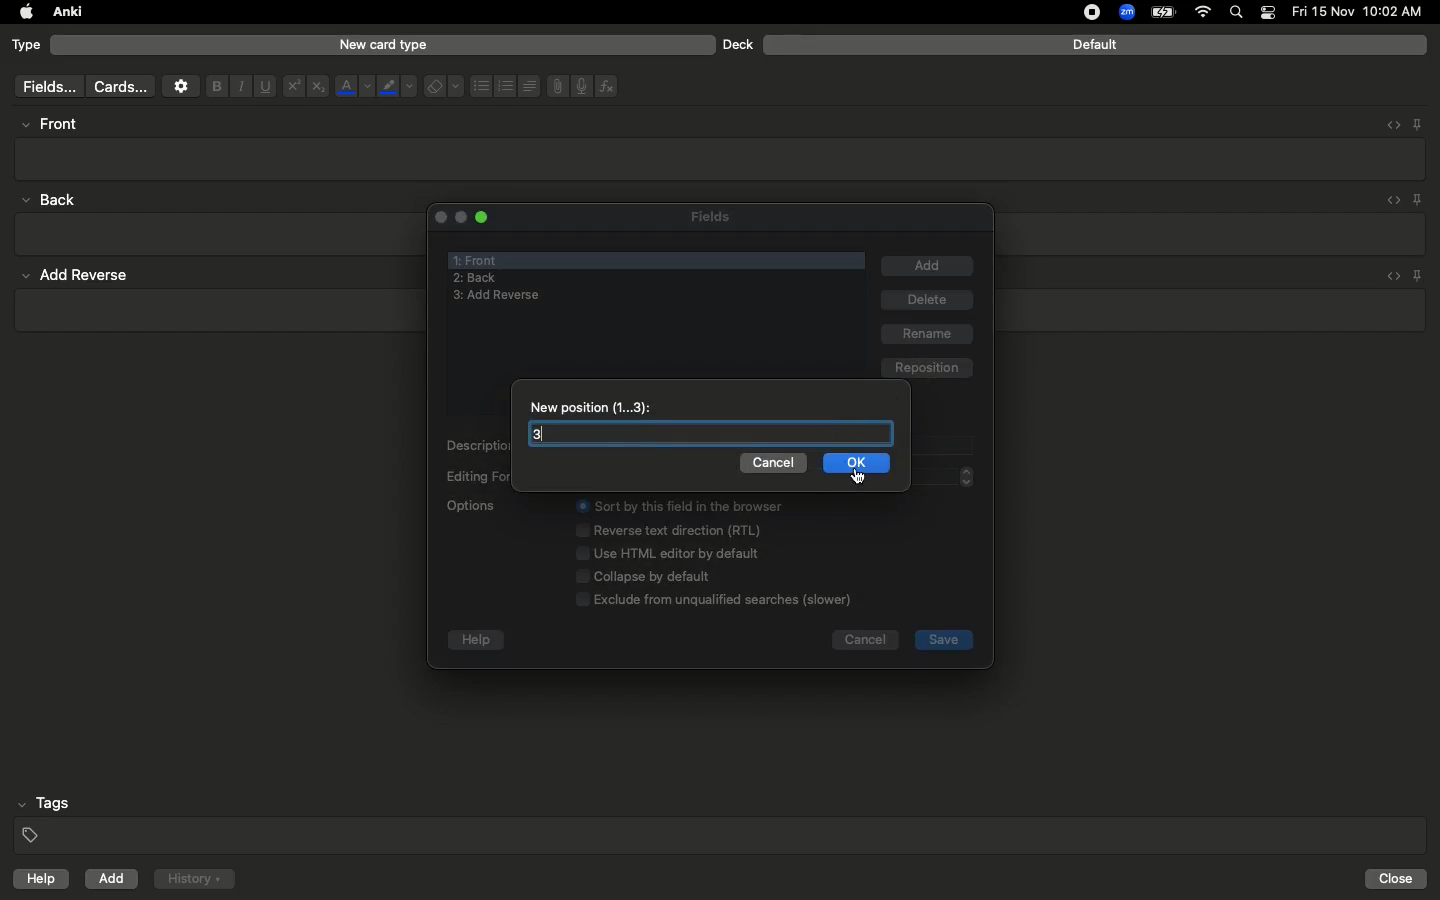  What do you see at coordinates (722, 158) in the screenshot?
I see `Textbox` at bounding box center [722, 158].